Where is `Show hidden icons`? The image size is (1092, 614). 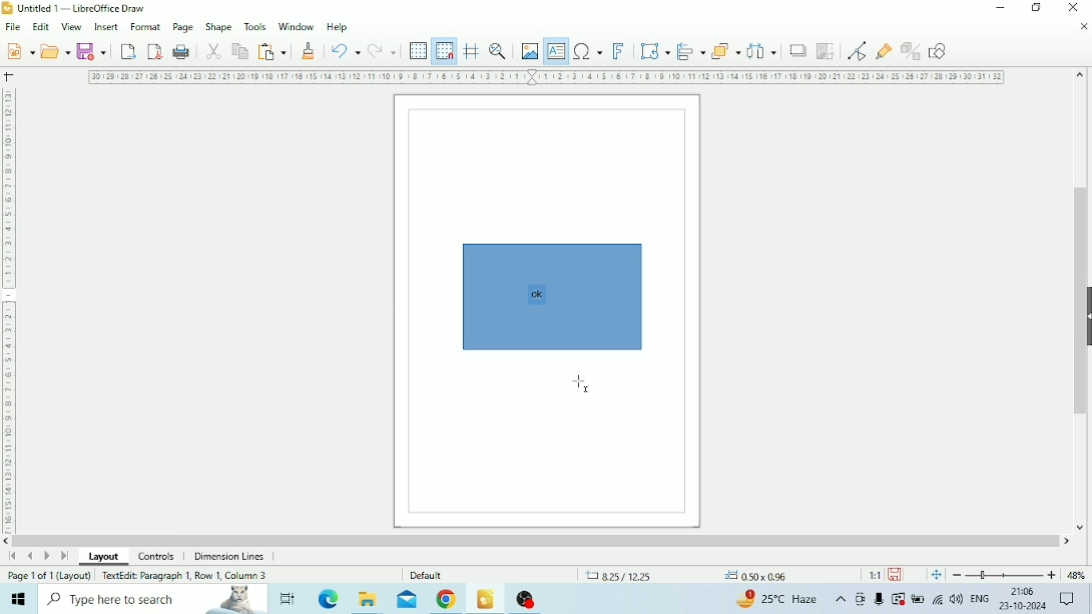 Show hidden icons is located at coordinates (841, 599).